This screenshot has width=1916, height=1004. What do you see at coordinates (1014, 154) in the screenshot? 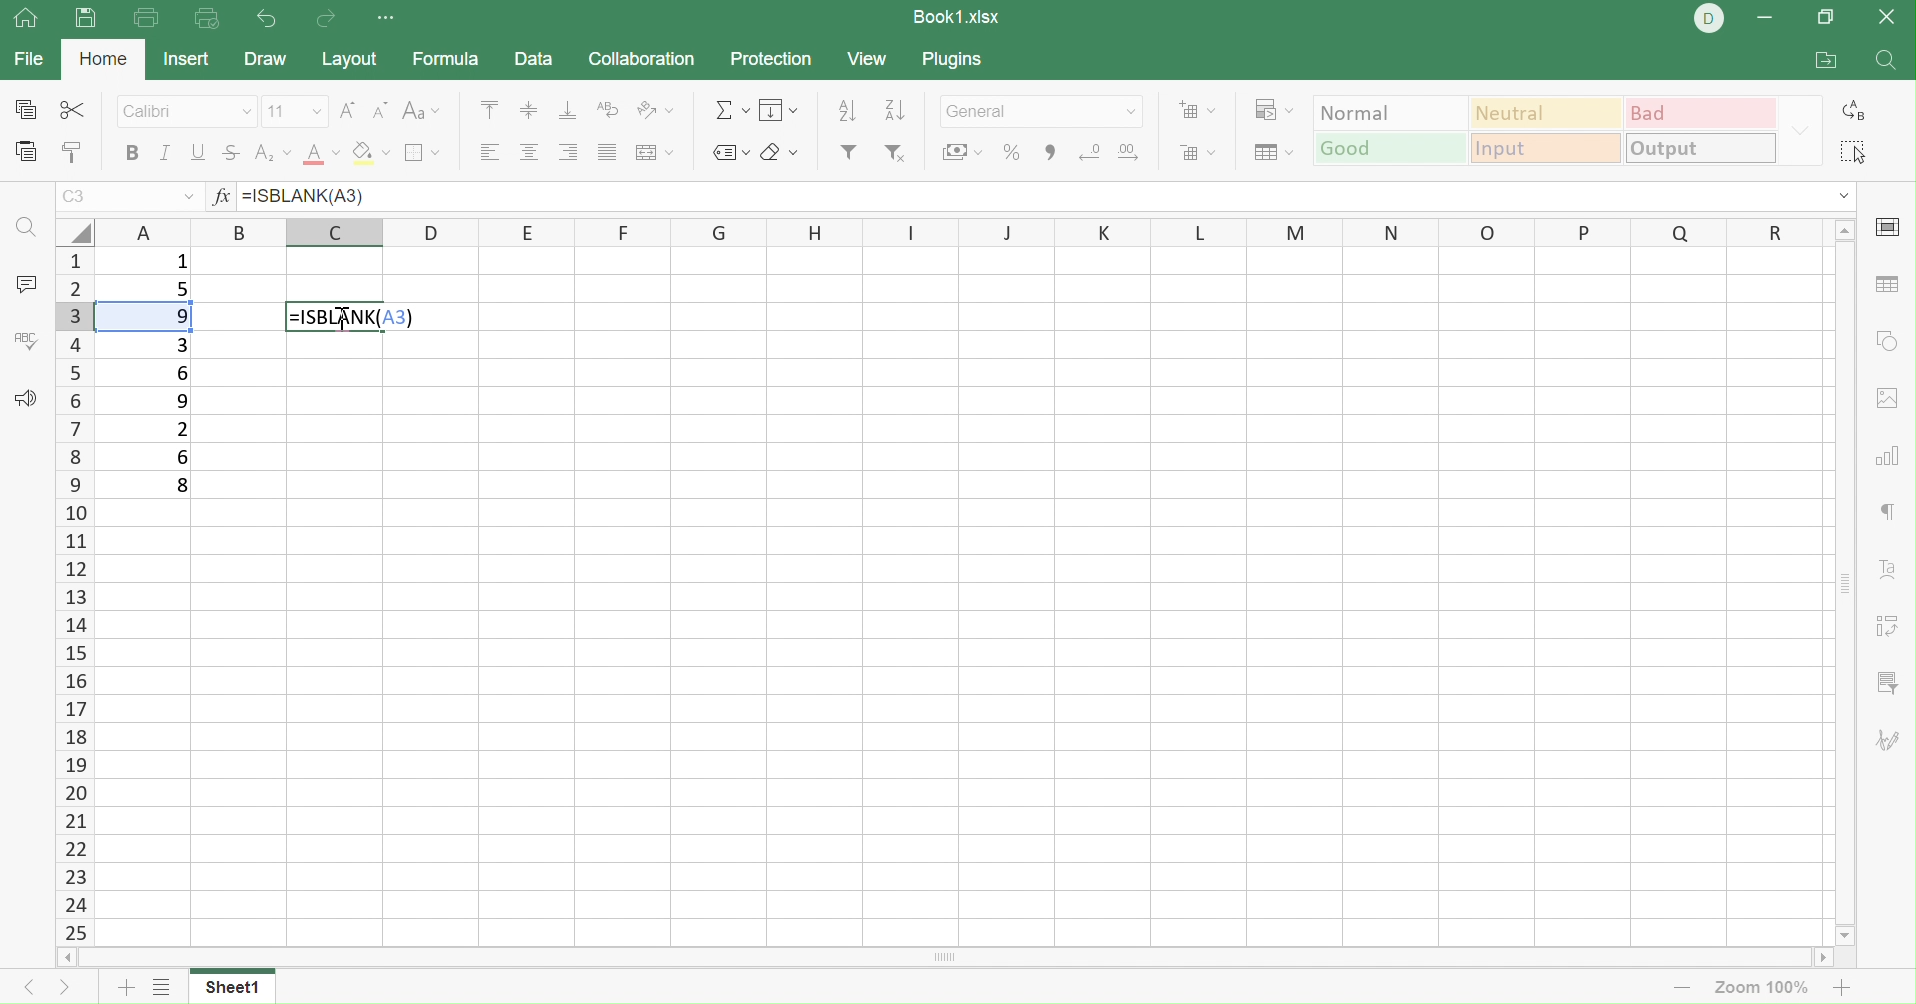
I see `Percent style` at bounding box center [1014, 154].